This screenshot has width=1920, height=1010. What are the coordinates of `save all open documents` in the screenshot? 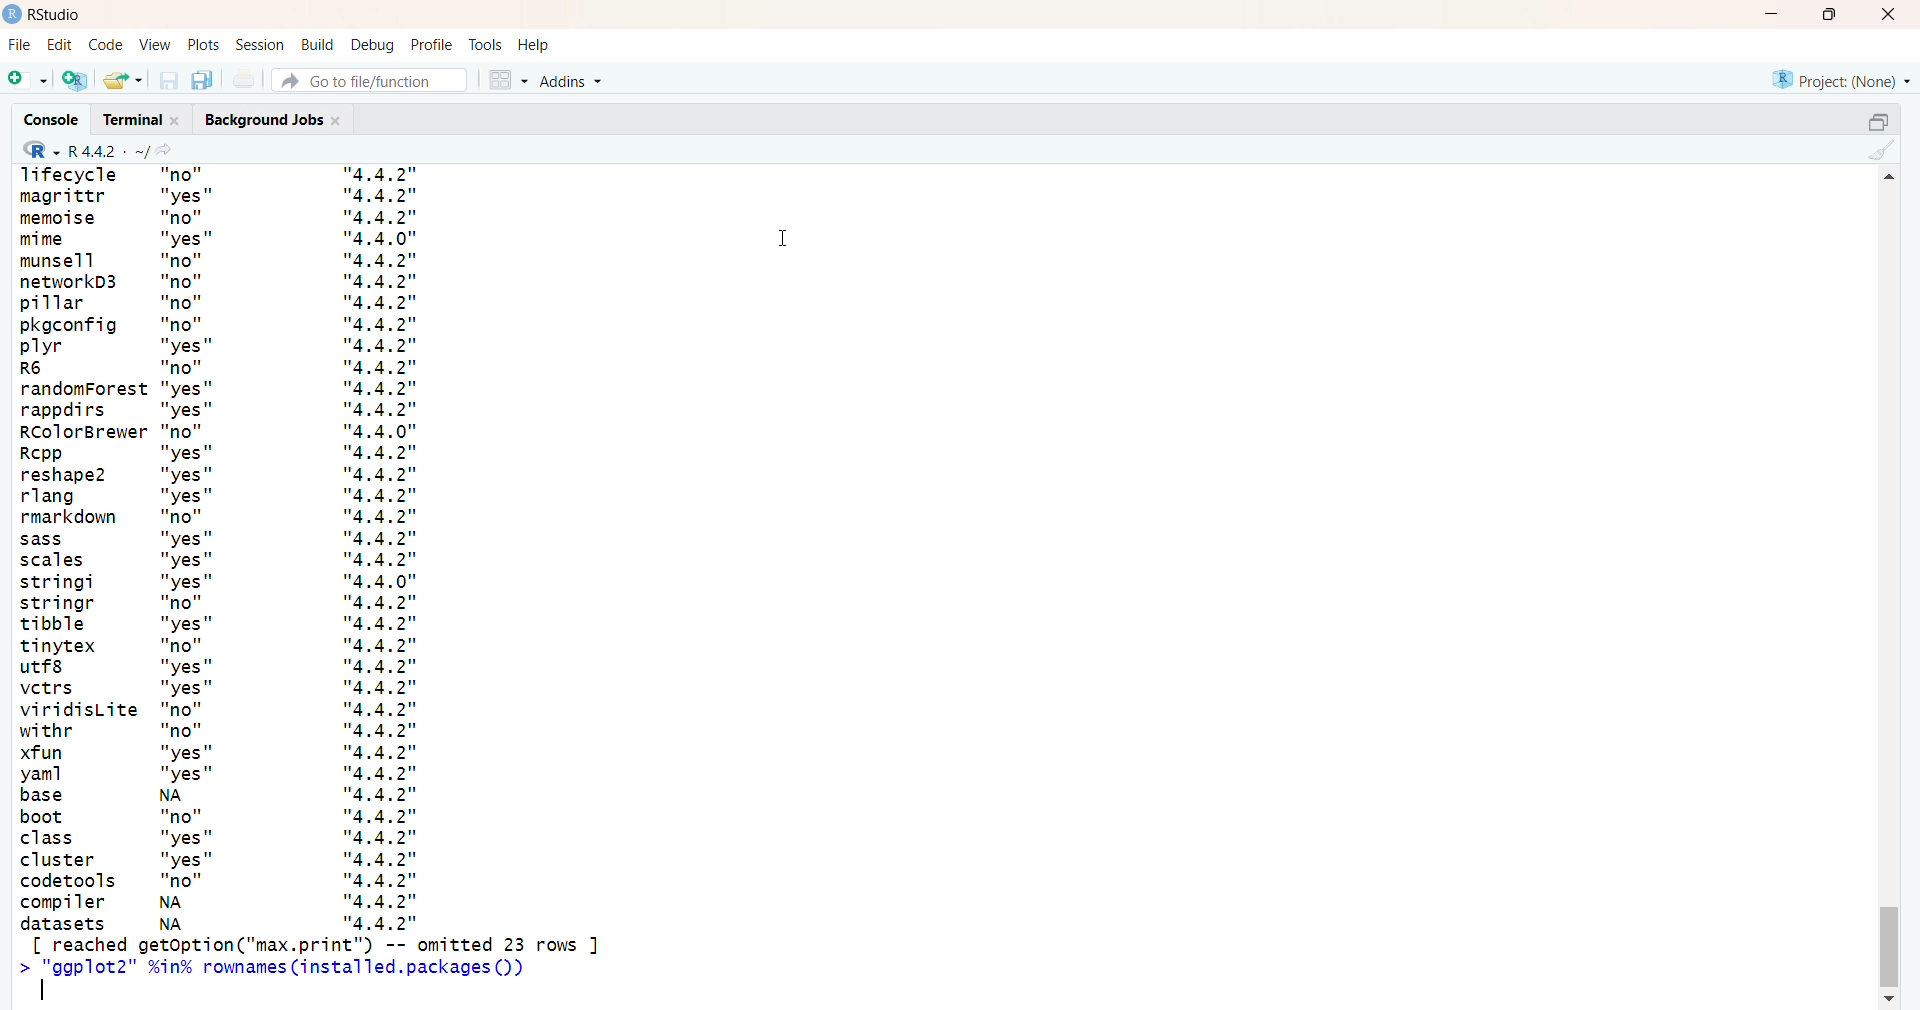 It's located at (202, 81).